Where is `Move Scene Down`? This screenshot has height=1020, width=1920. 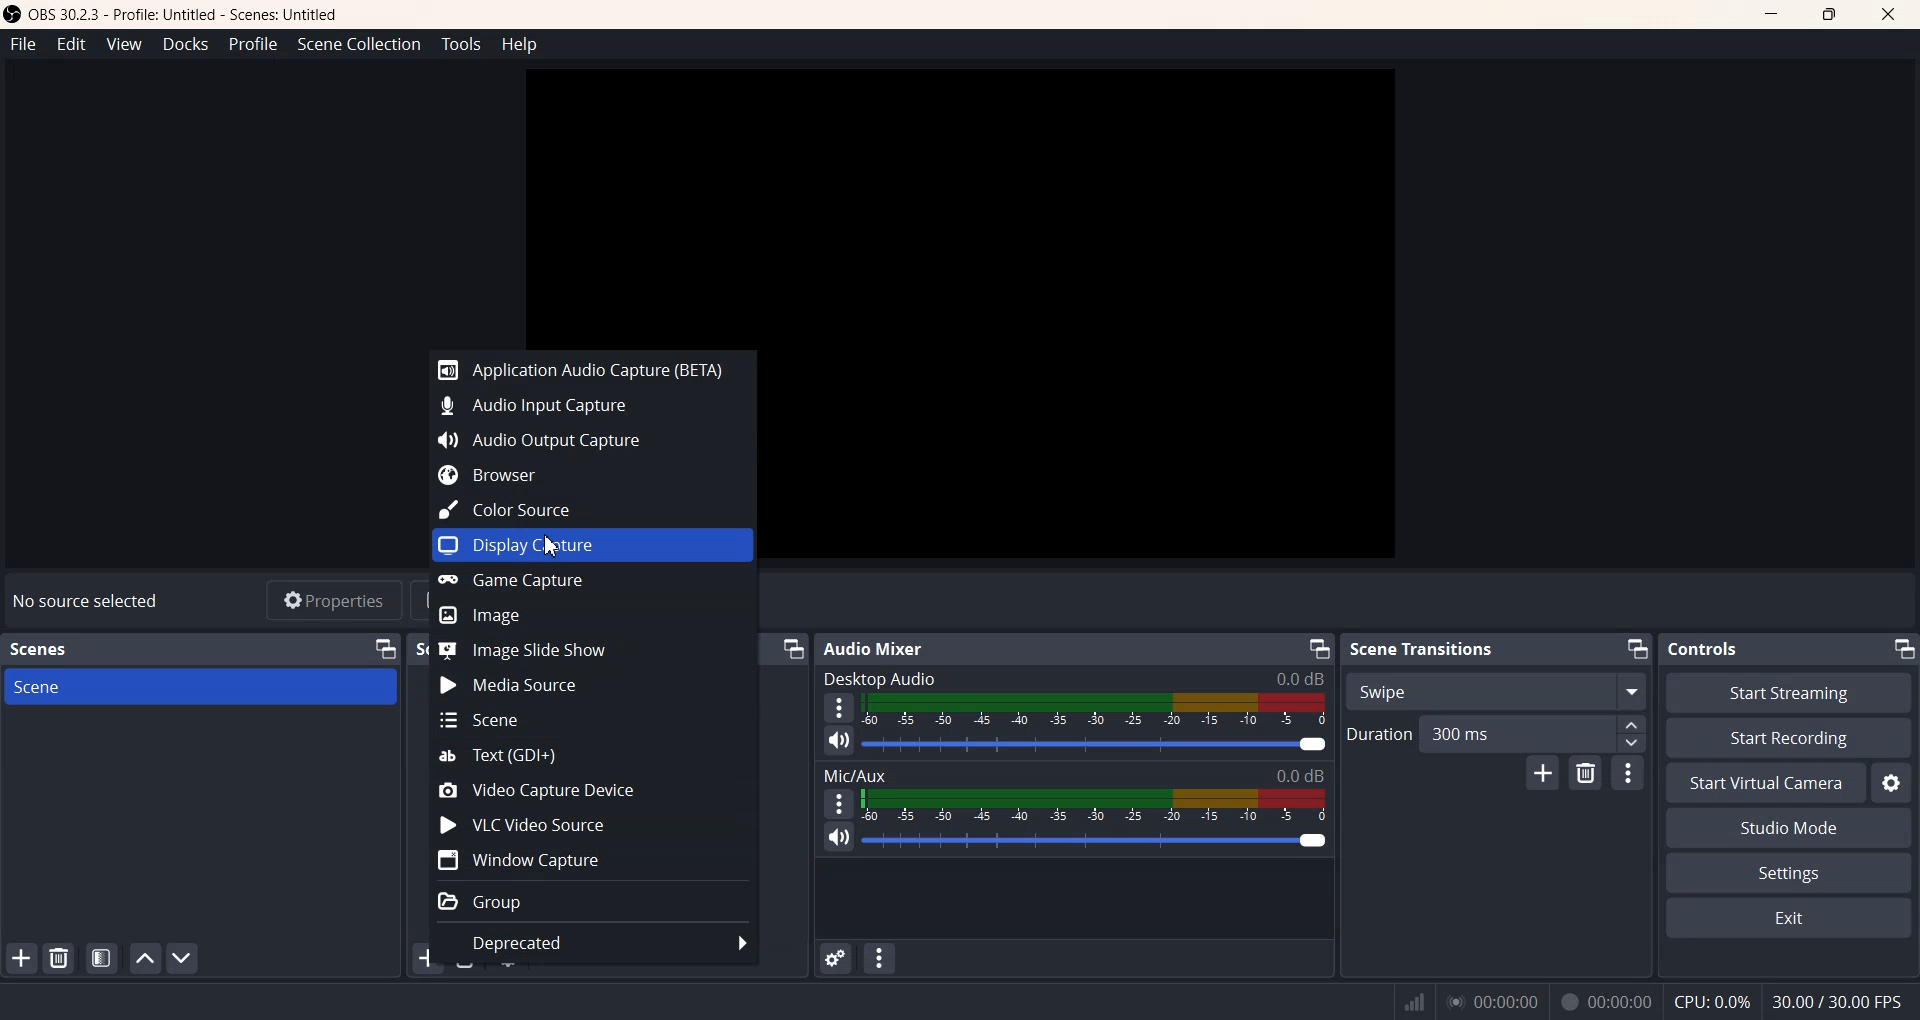 Move Scene Down is located at coordinates (182, 957).